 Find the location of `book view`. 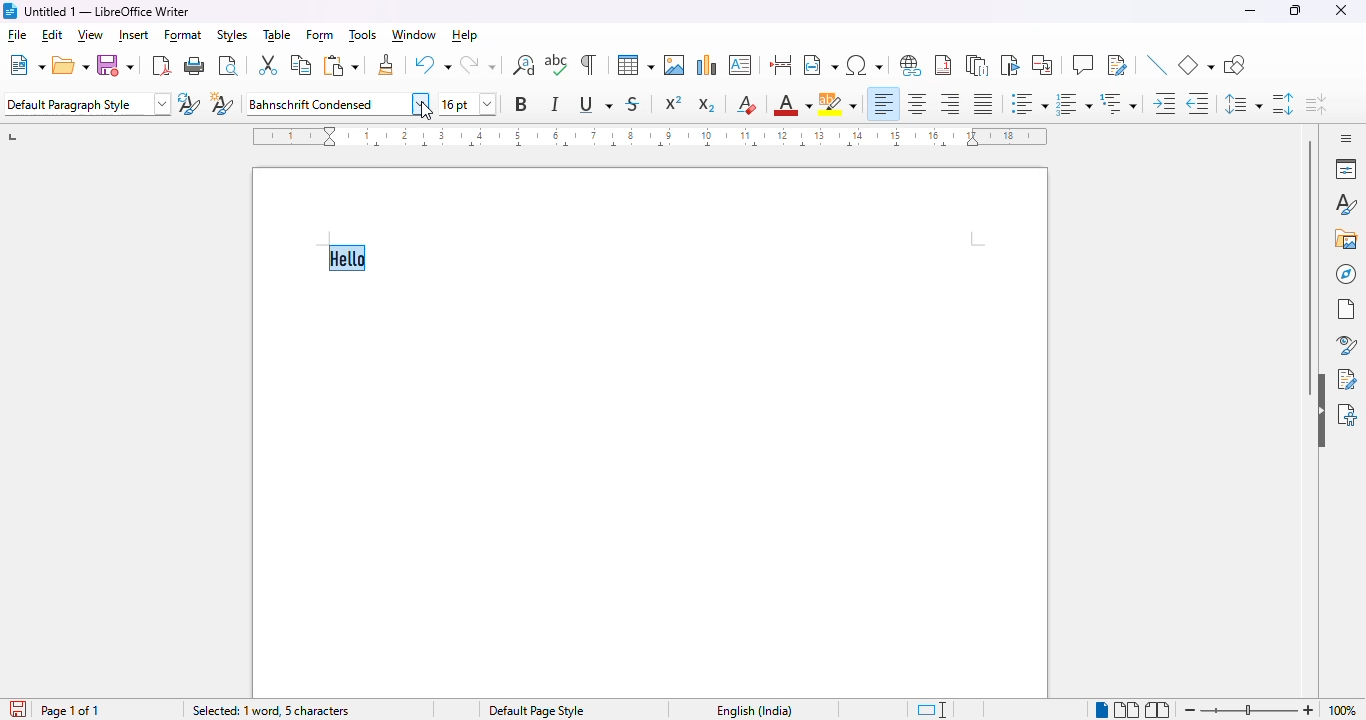

book view is located at coordinates (1159, 709).